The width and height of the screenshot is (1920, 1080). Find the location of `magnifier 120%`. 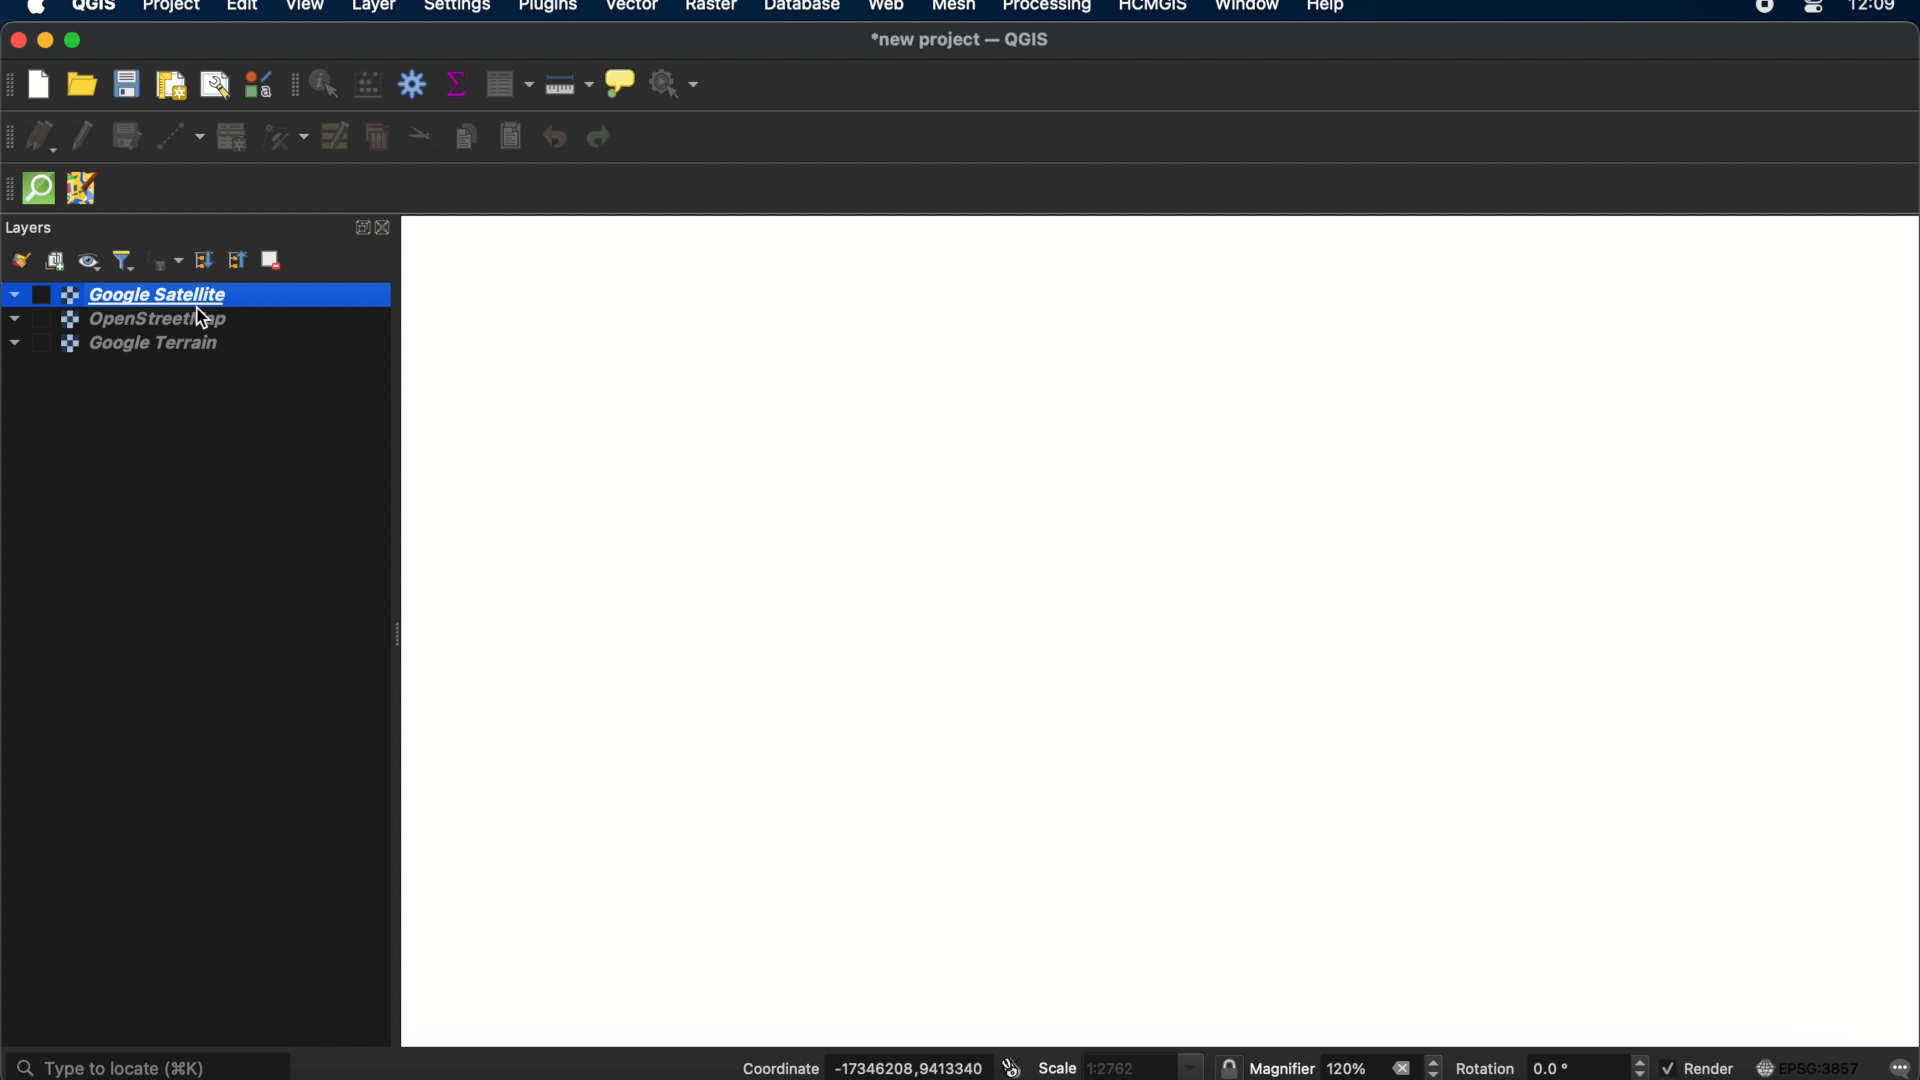

magnifier 120% is located at coordinates (1313, 1069).